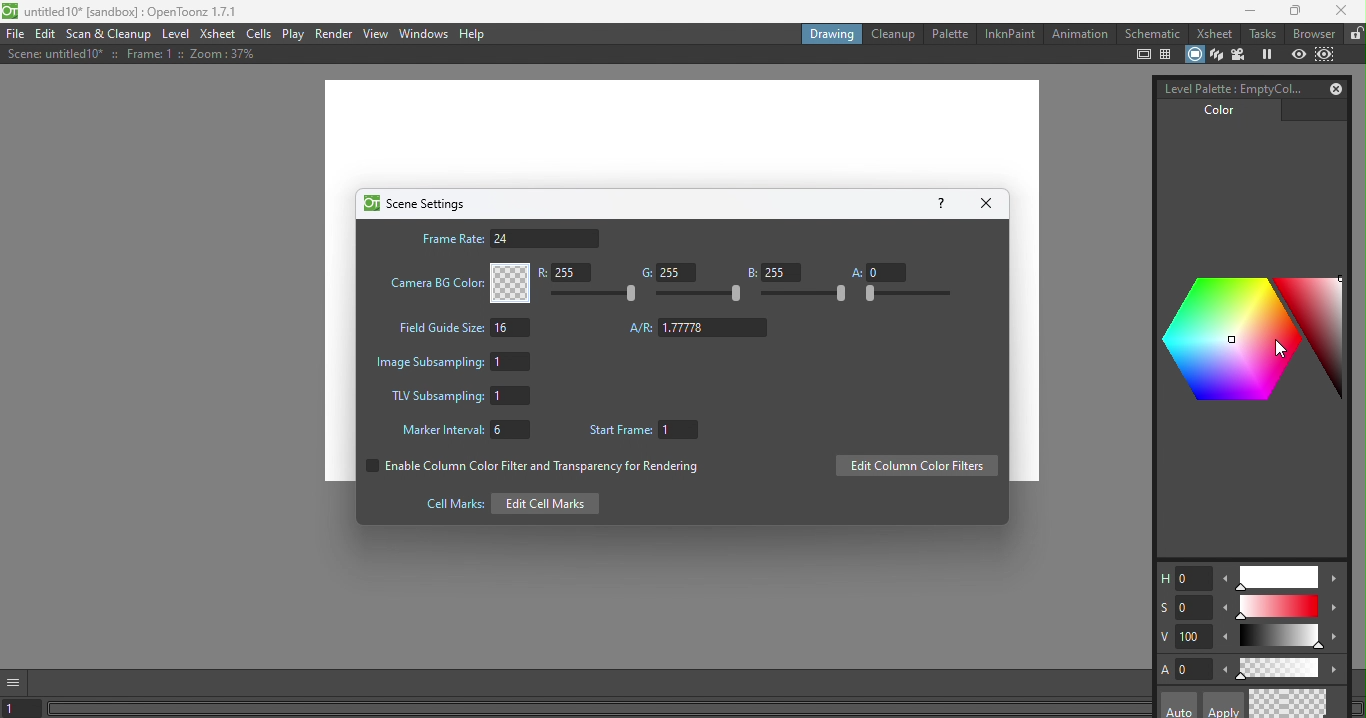 The height and width of the screenshot is (718, 1366). I want to click on Edit column color filters, so click(916, 467).